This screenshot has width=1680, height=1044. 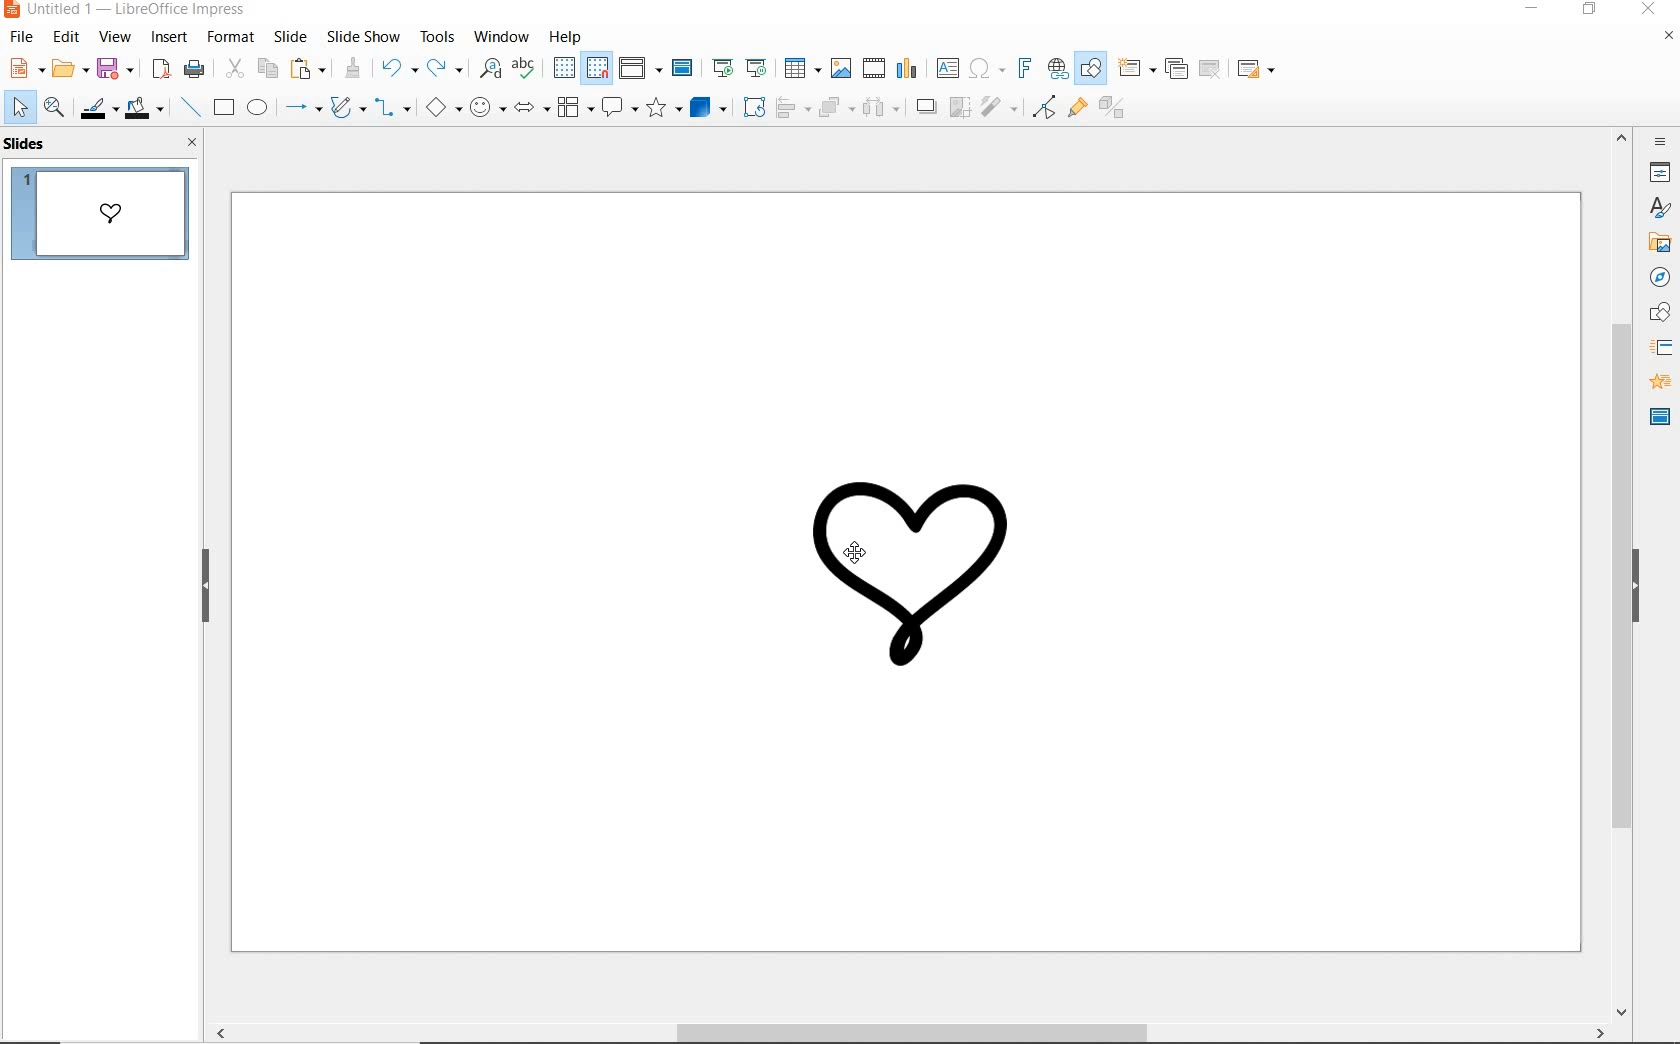 I want to click on symbol shapes, so click(x=488, y=109).